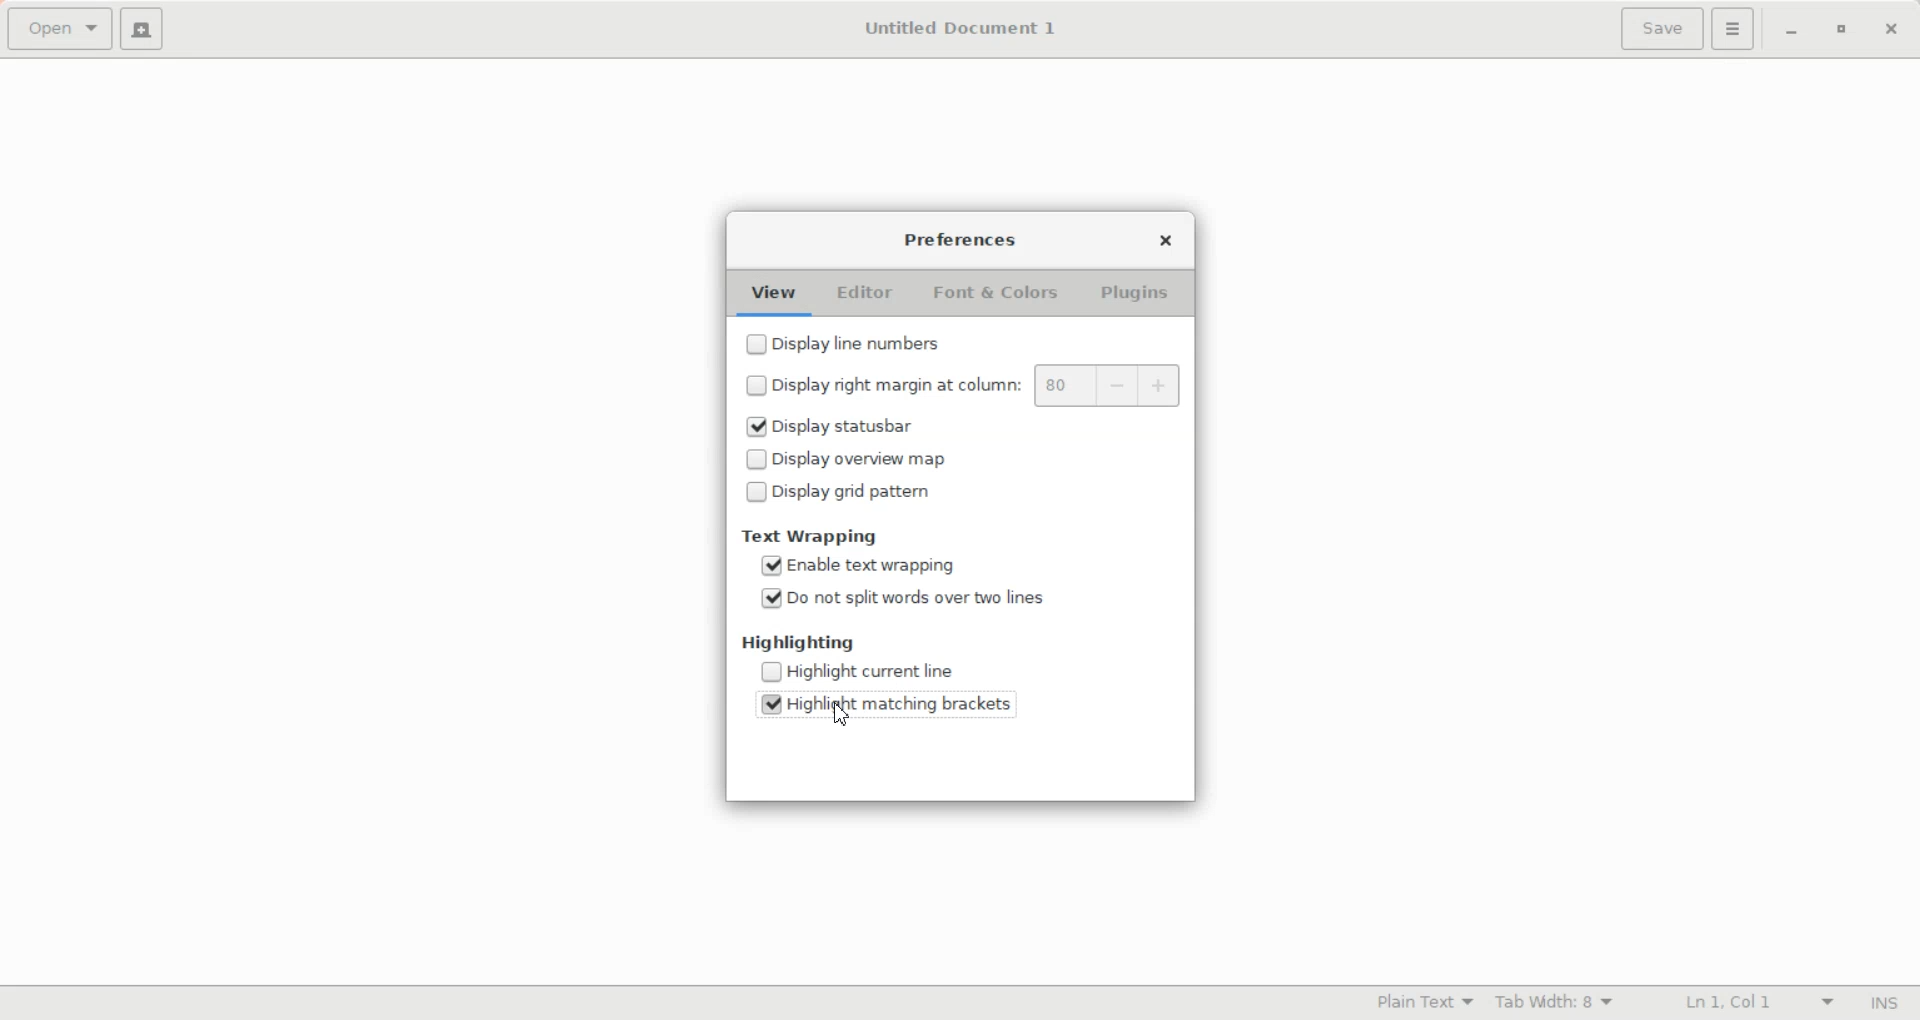 The height and width of the screenshot is (1020, 1920). I want to click on Create a new document, so click(141, 28).